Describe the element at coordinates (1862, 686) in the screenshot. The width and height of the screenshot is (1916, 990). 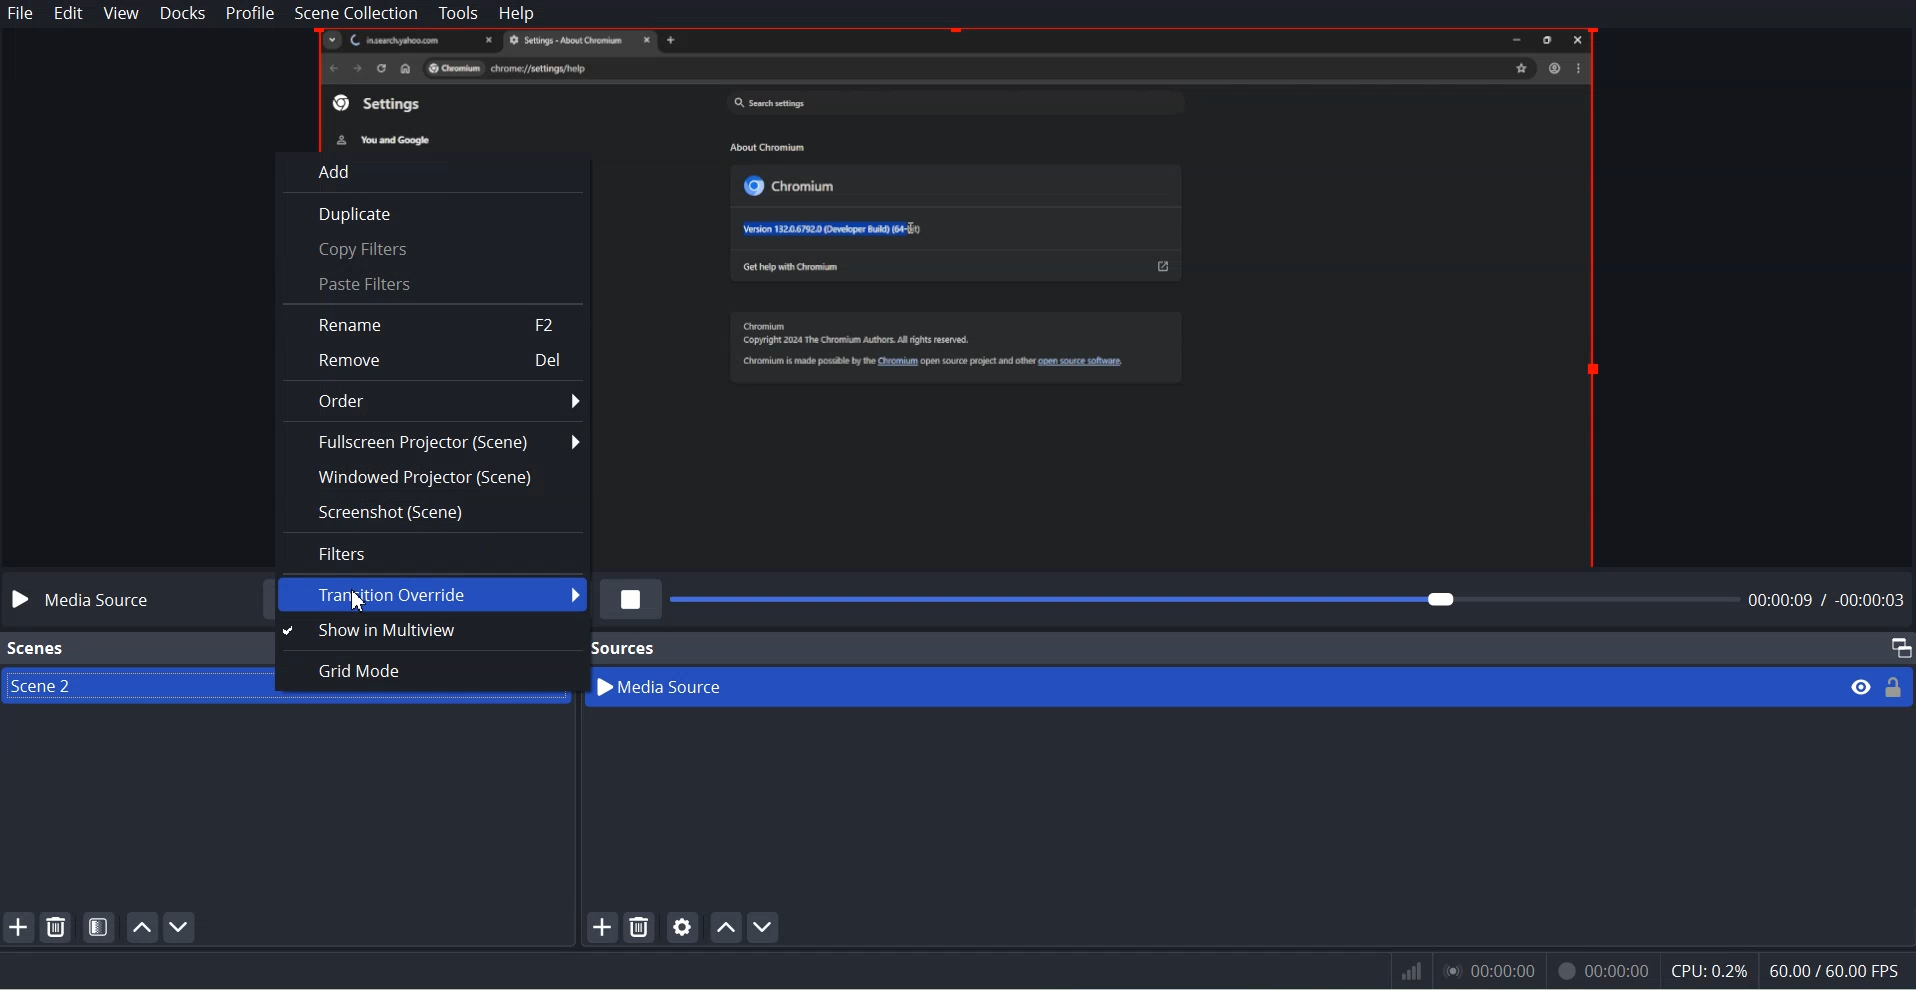
I see `eye` at that location.